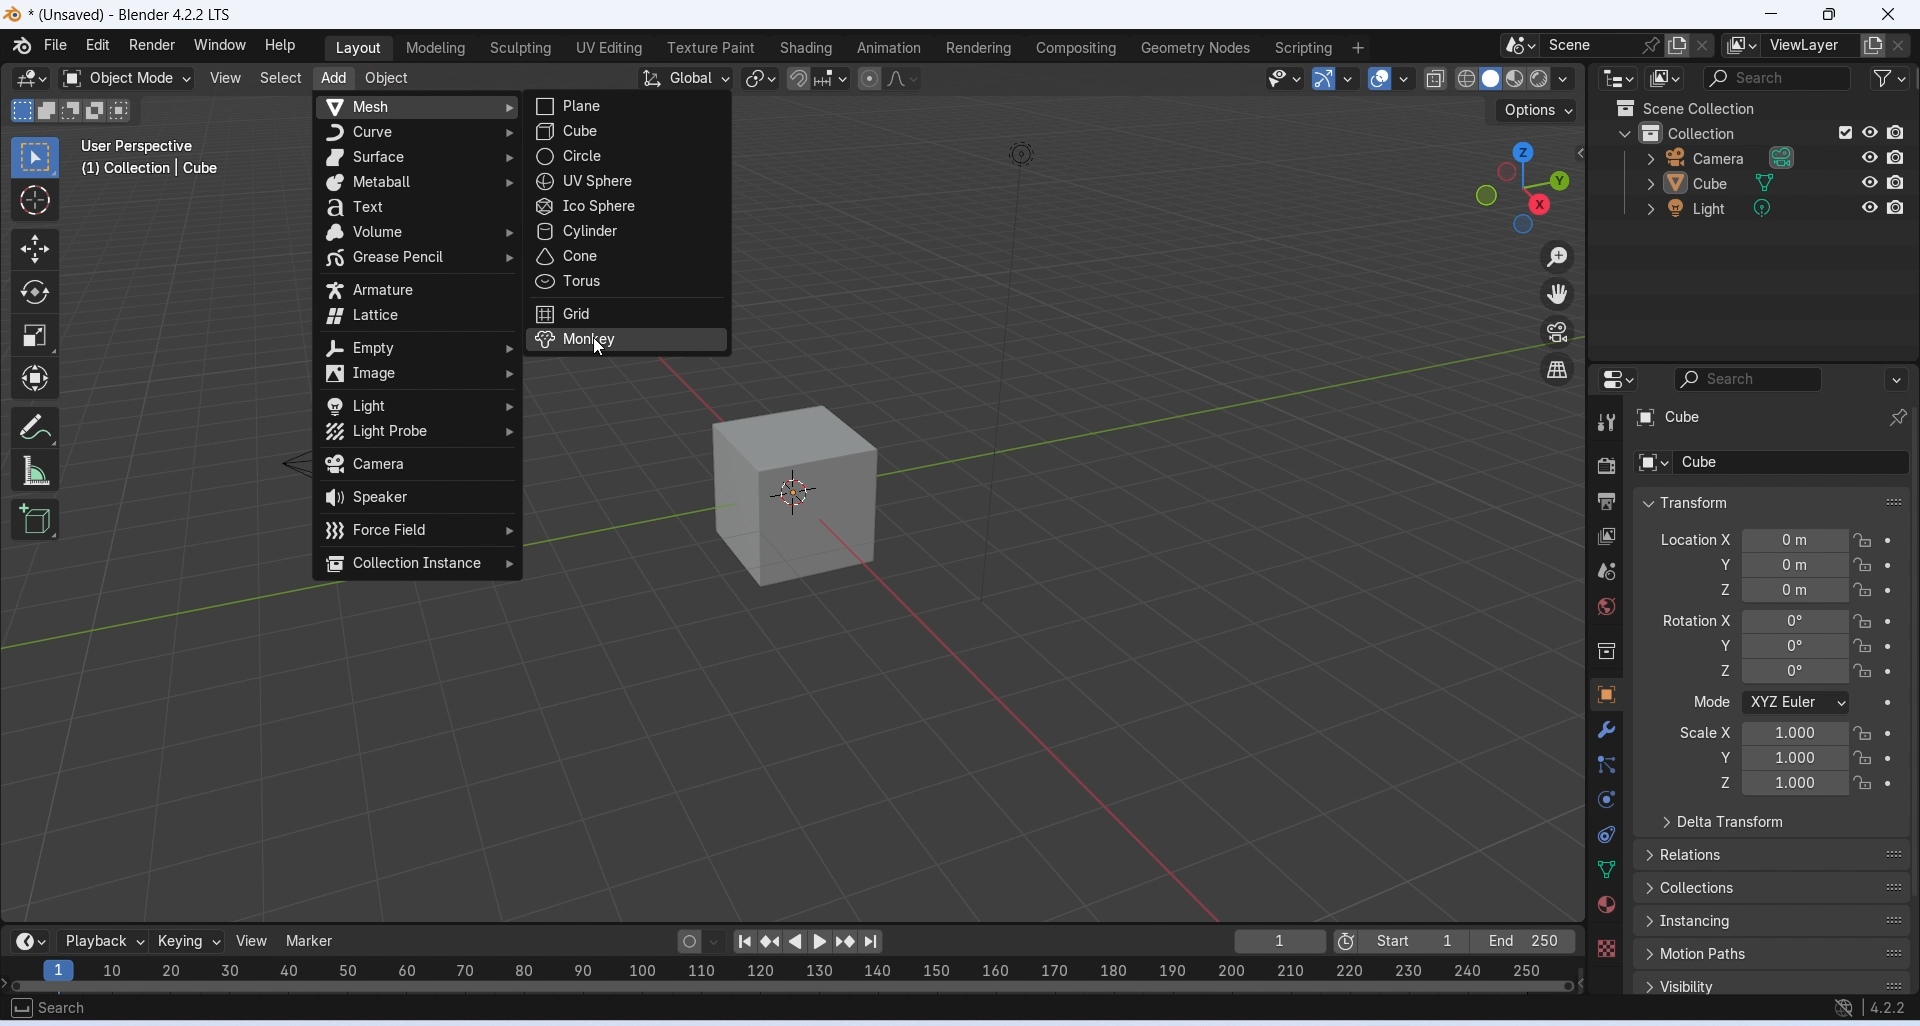 Image resolution: width=1920 pixels, height=1026 pixels. Describe the element at coordinates (416, 207) in the screenshot. I see `text` at that location.